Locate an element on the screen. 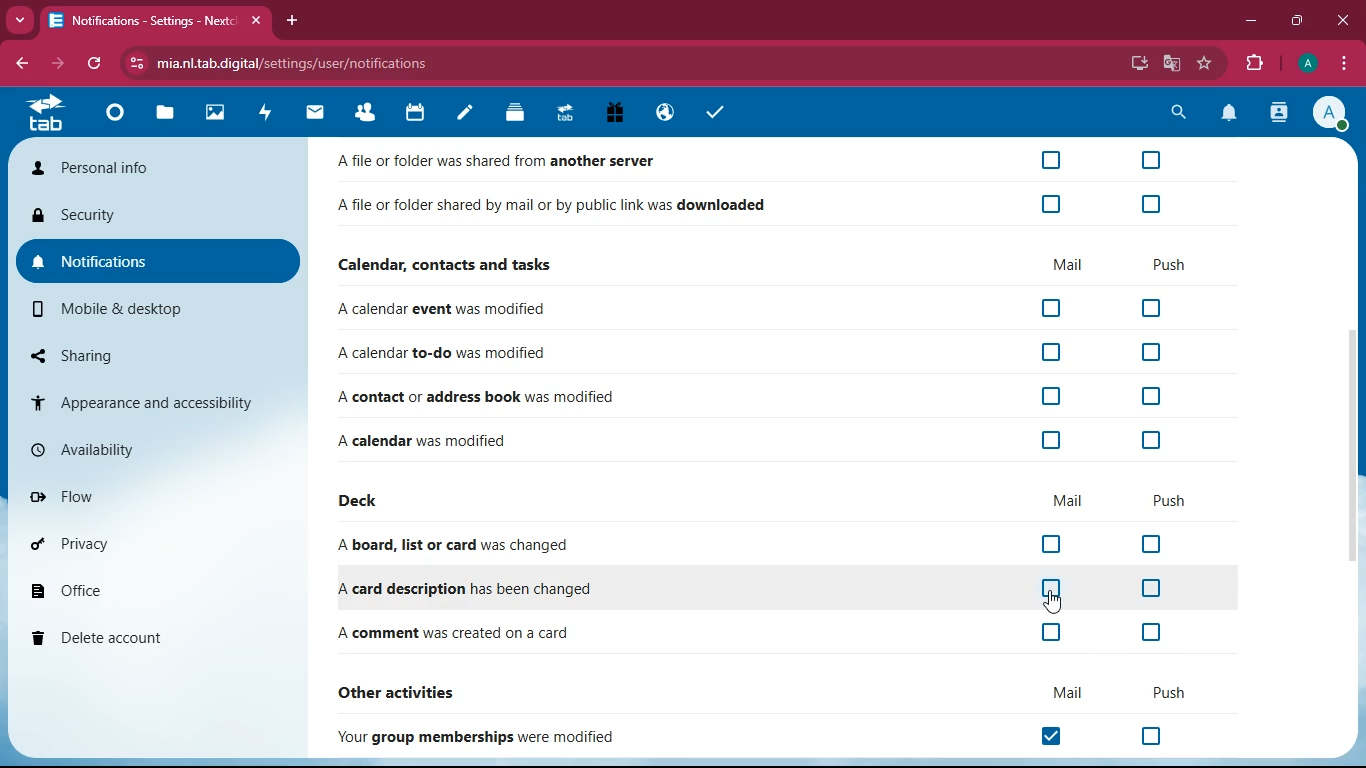 The height and width of the screenshot is (768, 1366). public is located at coordinates (663, 114).